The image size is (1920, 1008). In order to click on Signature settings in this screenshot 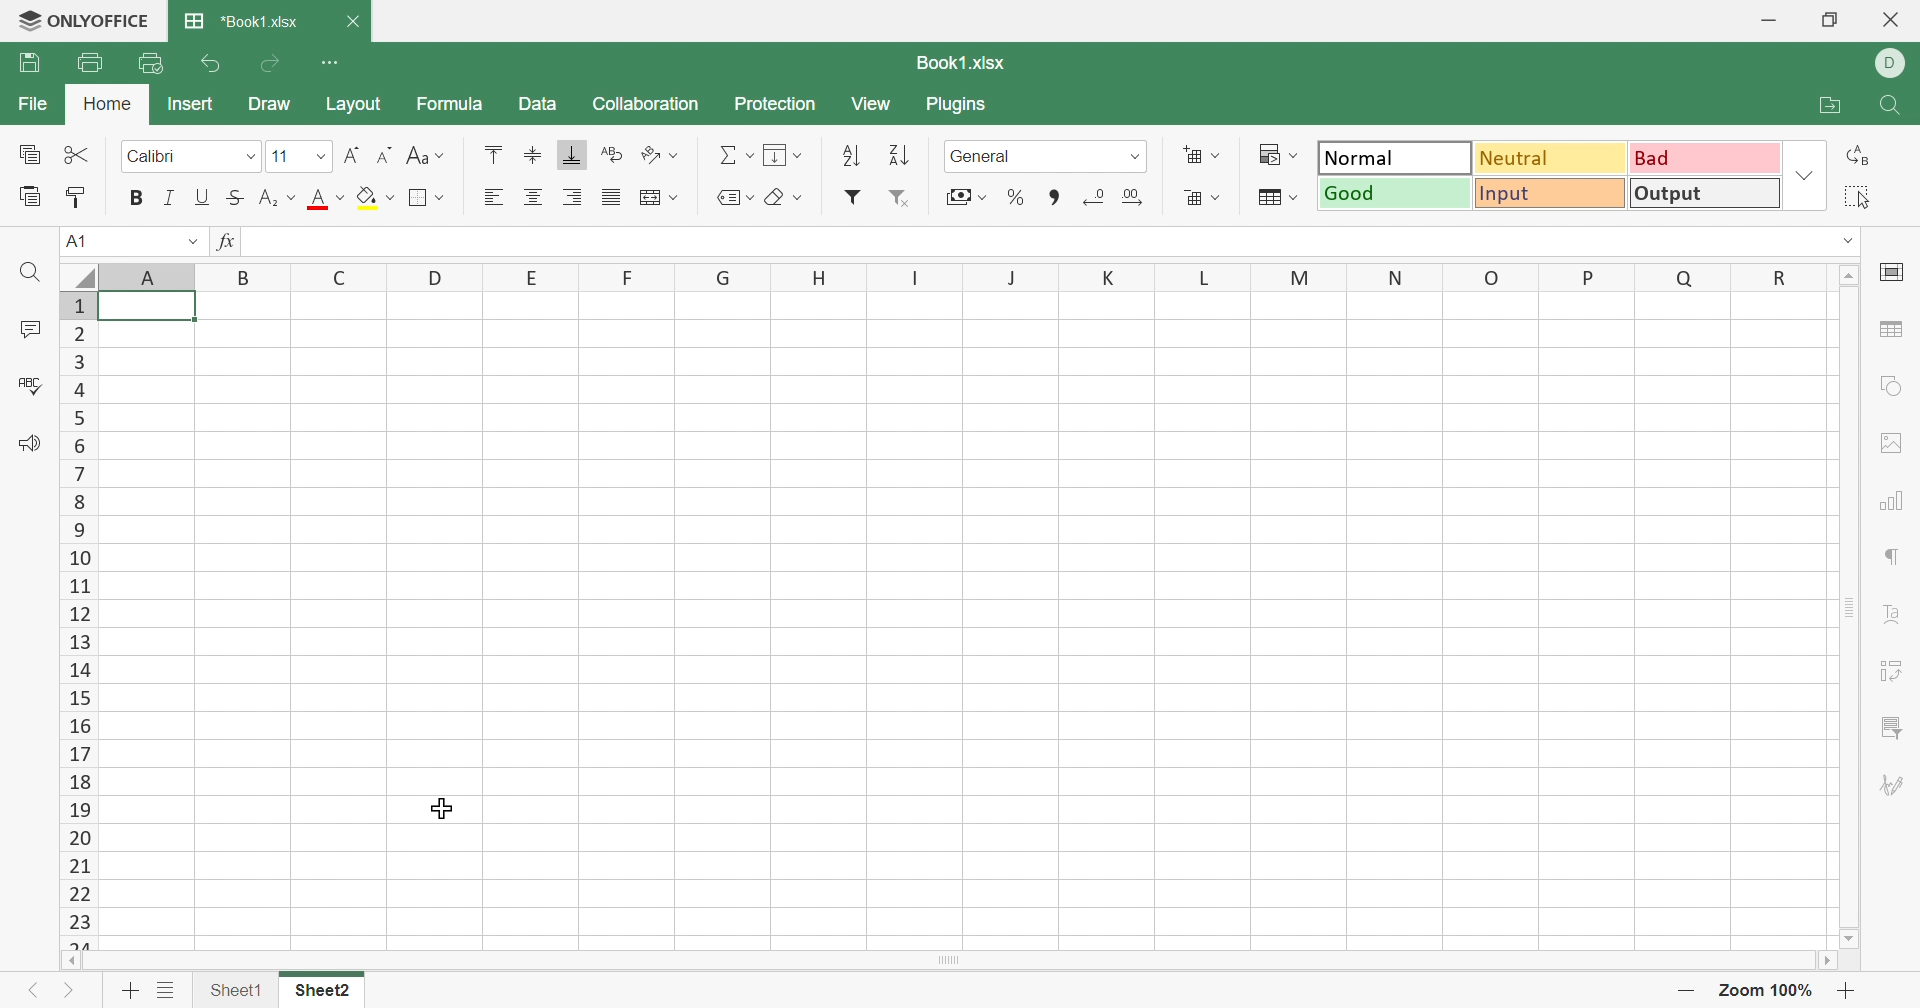, I will do `click(1889, 782)`.